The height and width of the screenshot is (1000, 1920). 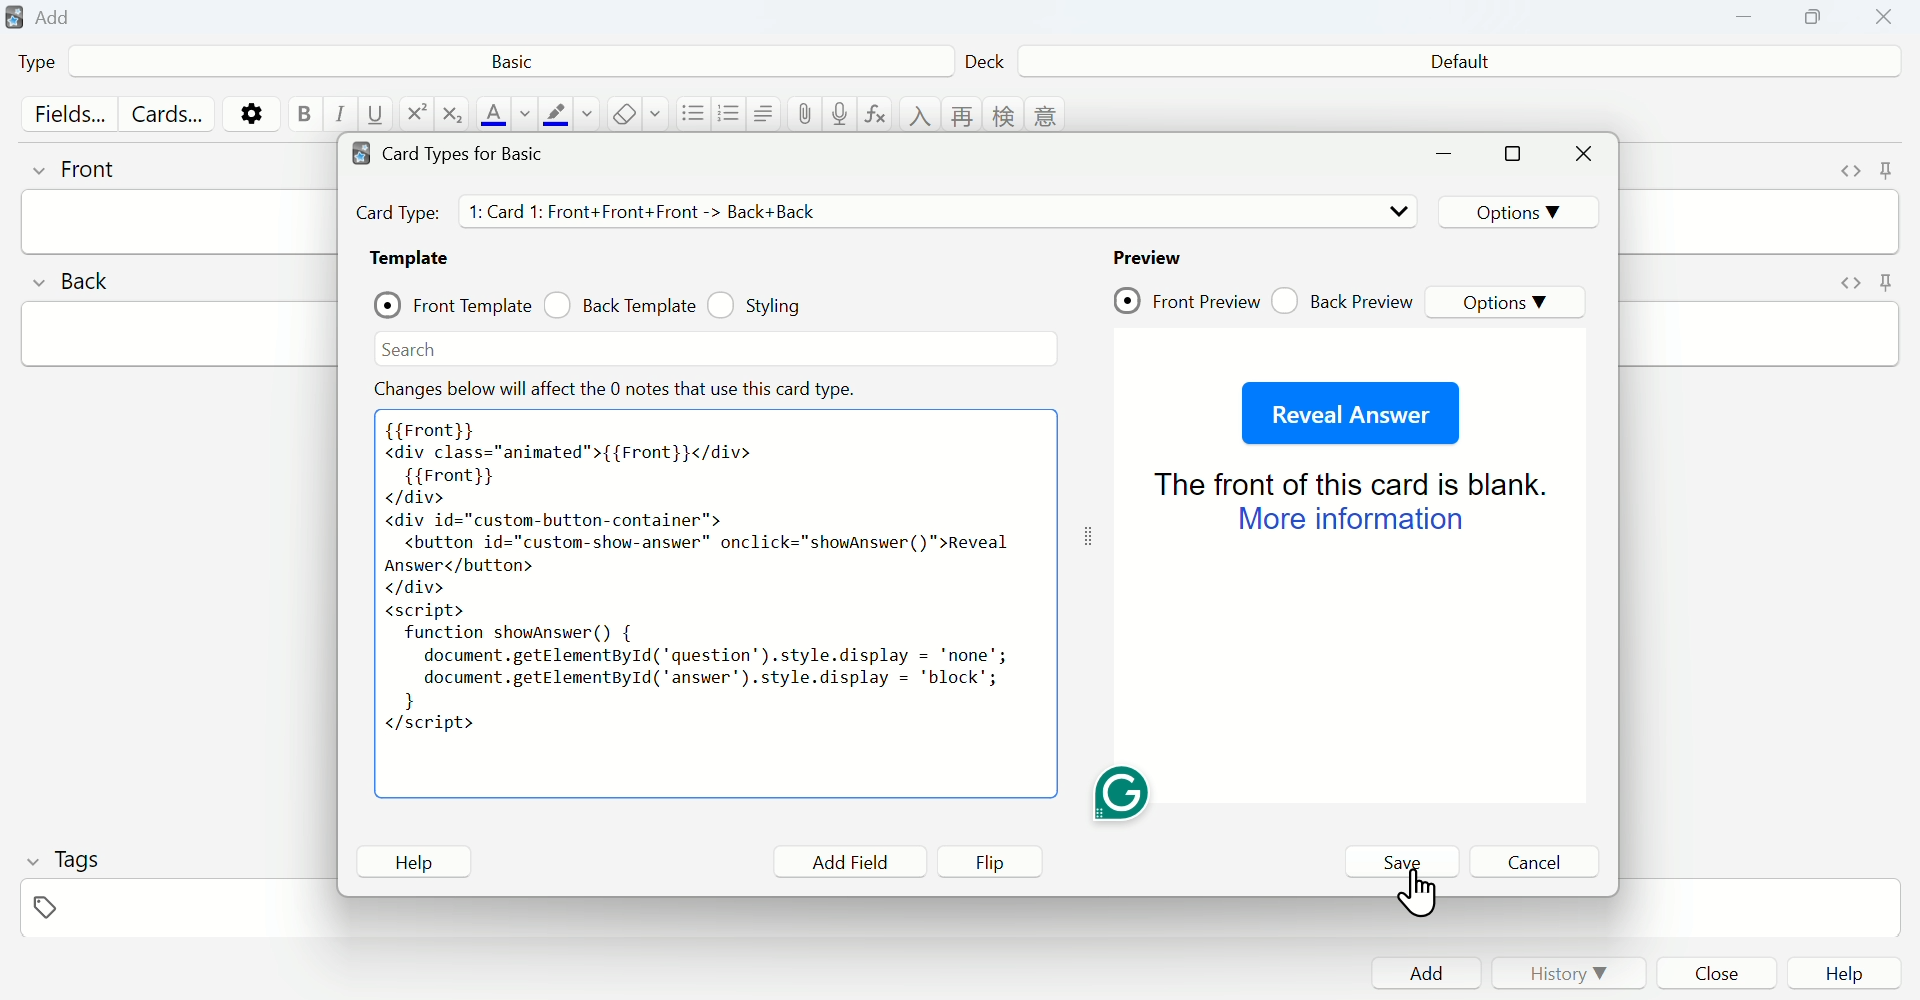 What do you see at coordinates (1361, 609) in the screenshot?
I see `Preview page` at bounding box center [1361, 609].